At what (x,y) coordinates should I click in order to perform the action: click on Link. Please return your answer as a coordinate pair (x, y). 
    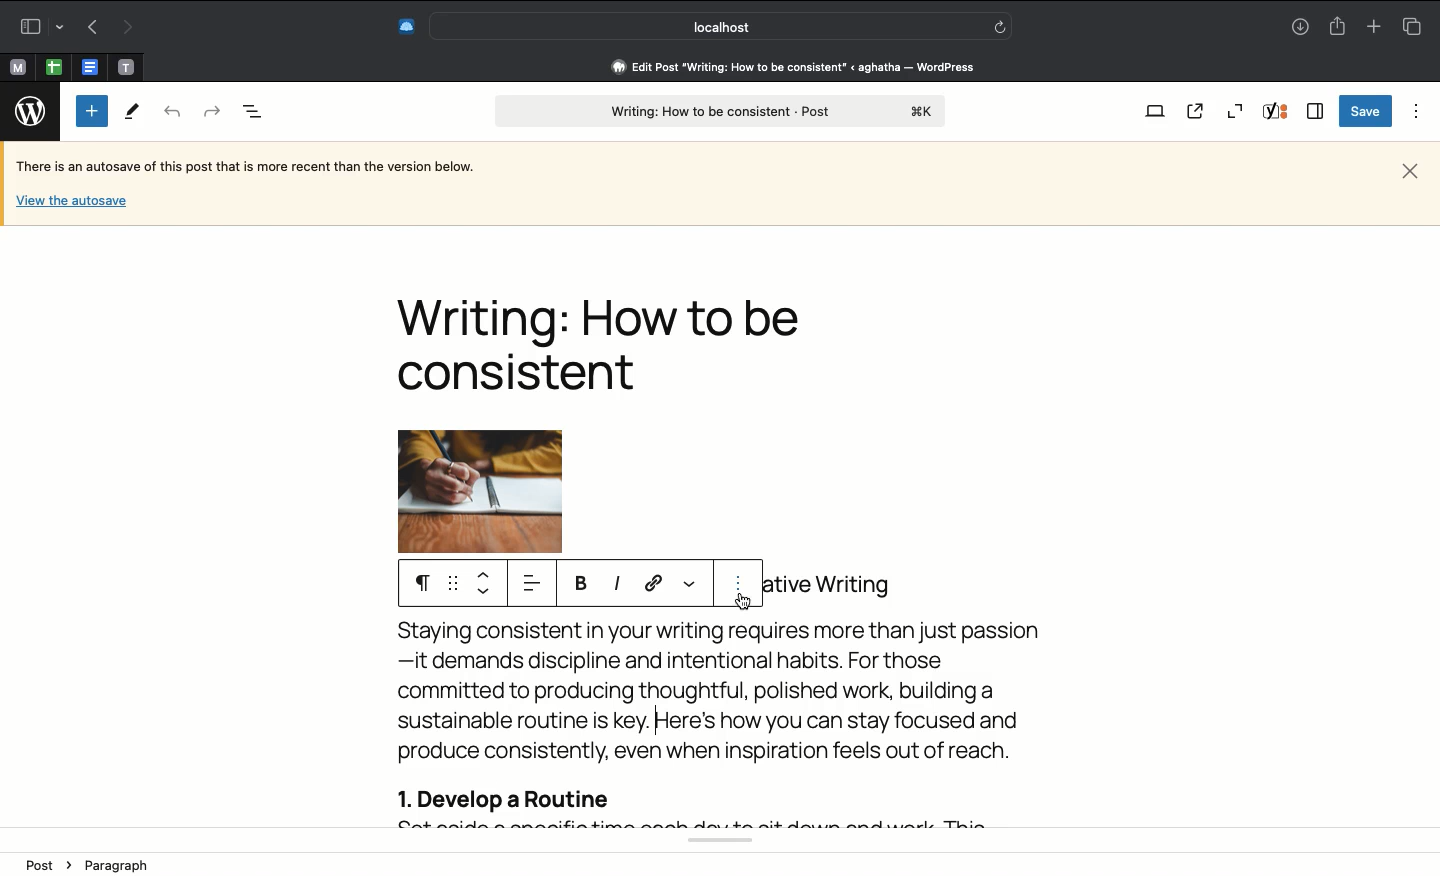
    Looking at the image, I should click on (656, 584).